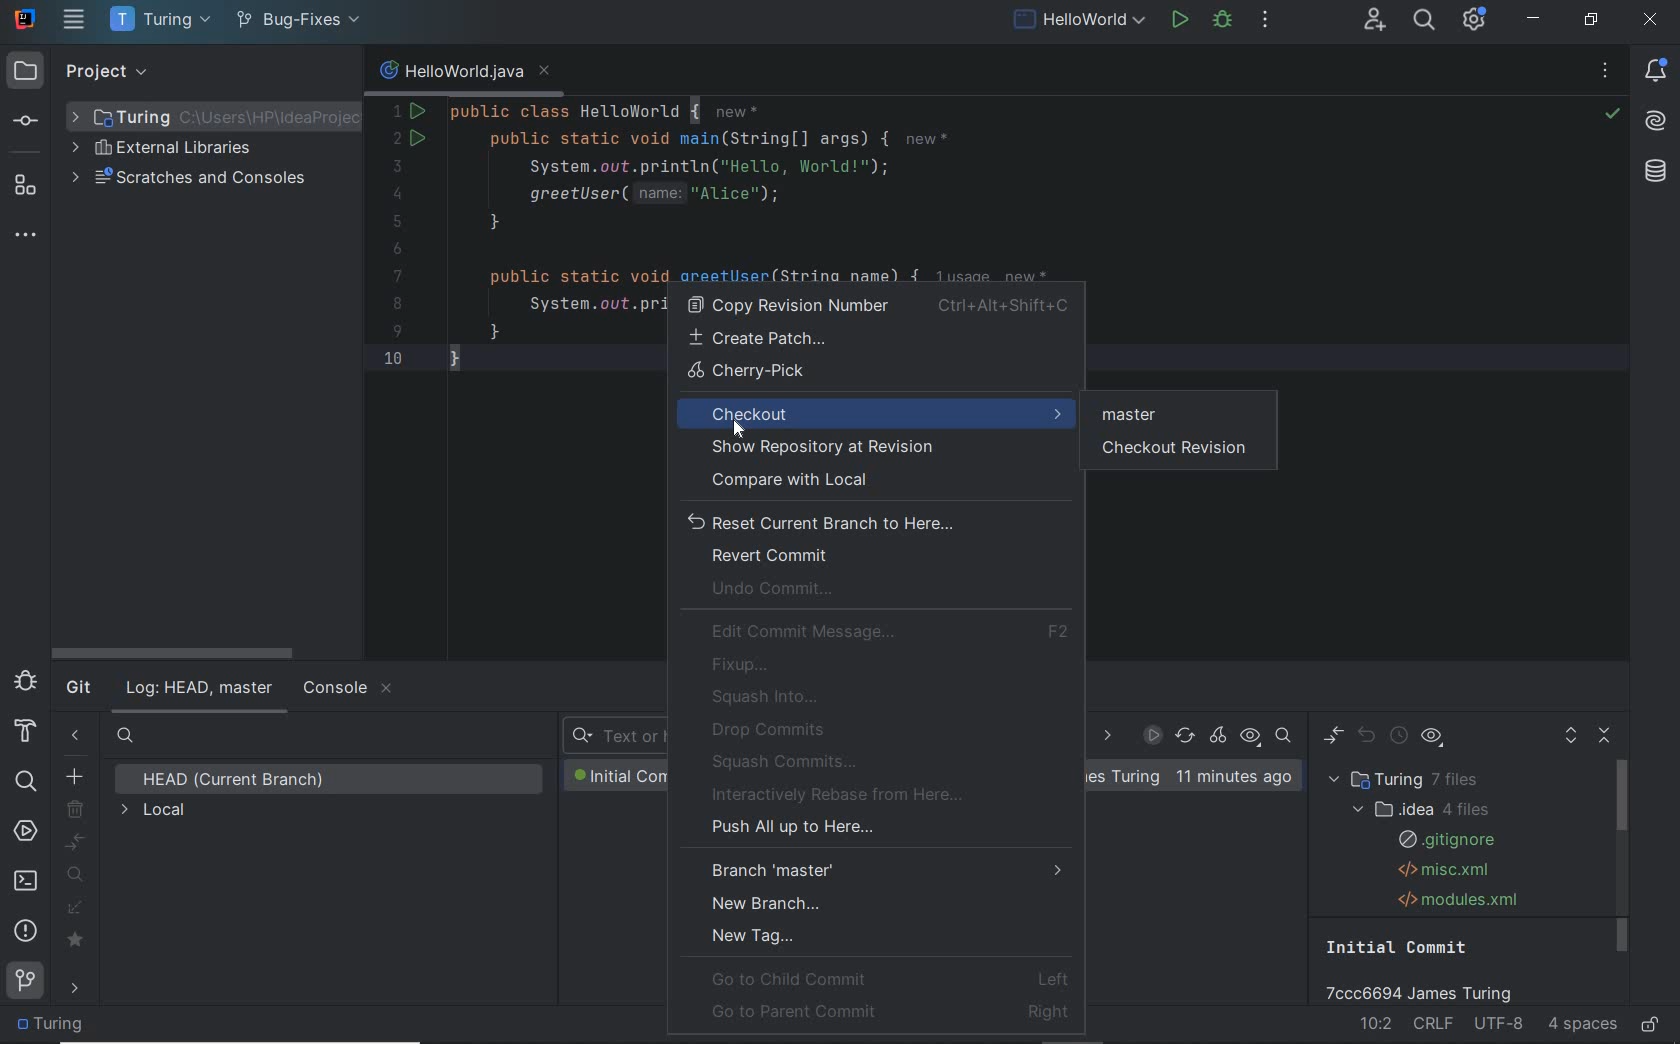  What do you see at coordinates (1417, 809) in the screenshot?
I see `.idea 4 files` at bounding box center [1417, 809].